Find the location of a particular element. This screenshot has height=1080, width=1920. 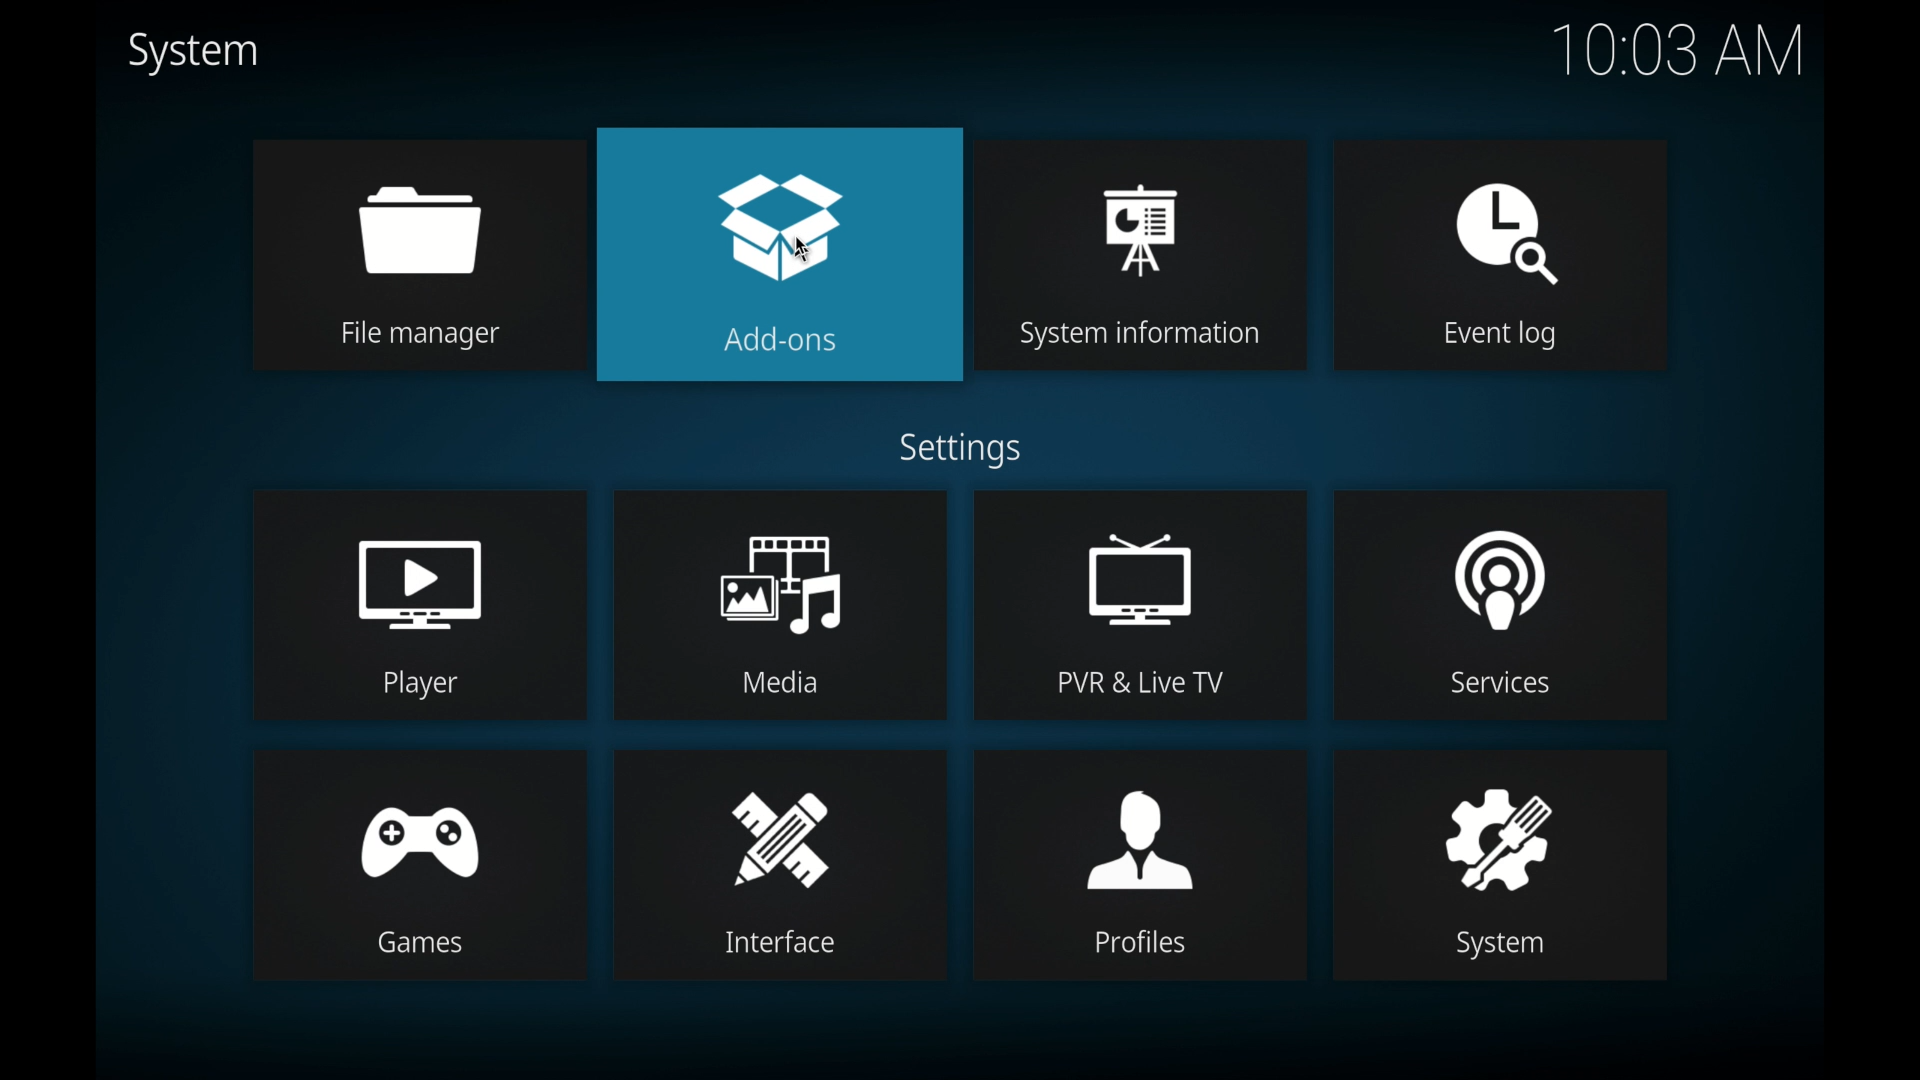

file manager is located at coordinates (415, 253).